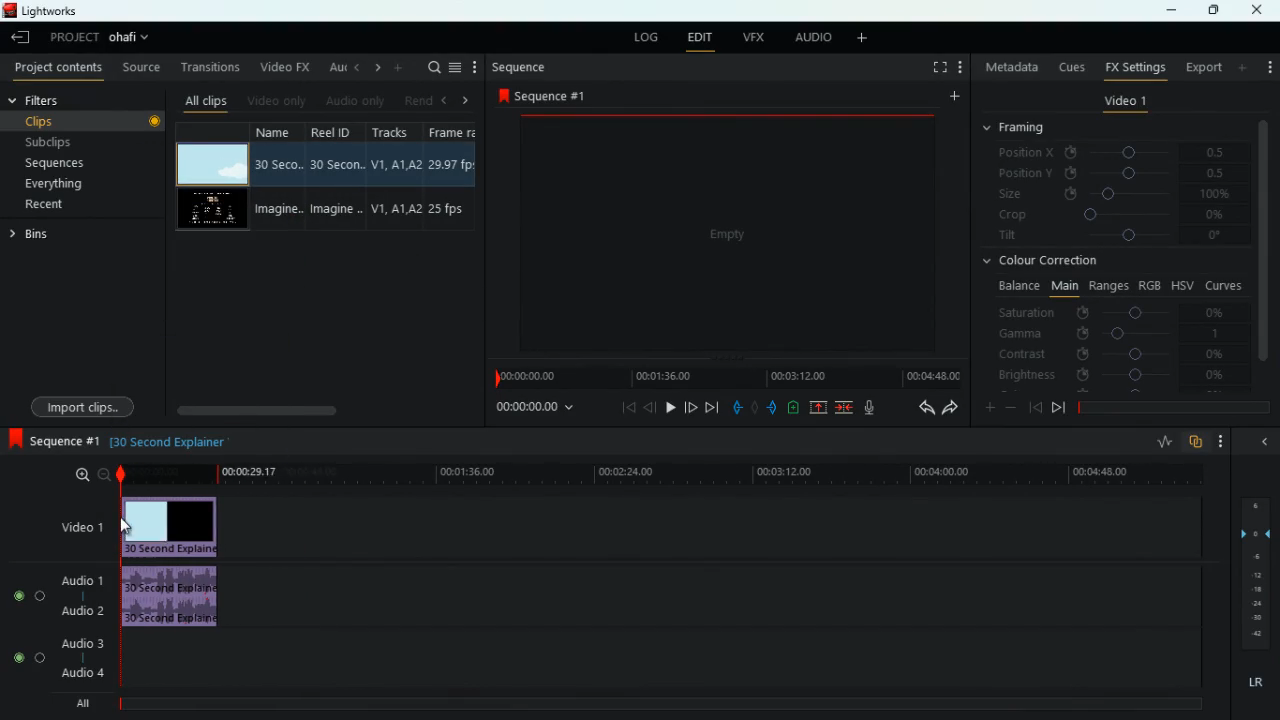  I want to click on end, so click(712, 406).